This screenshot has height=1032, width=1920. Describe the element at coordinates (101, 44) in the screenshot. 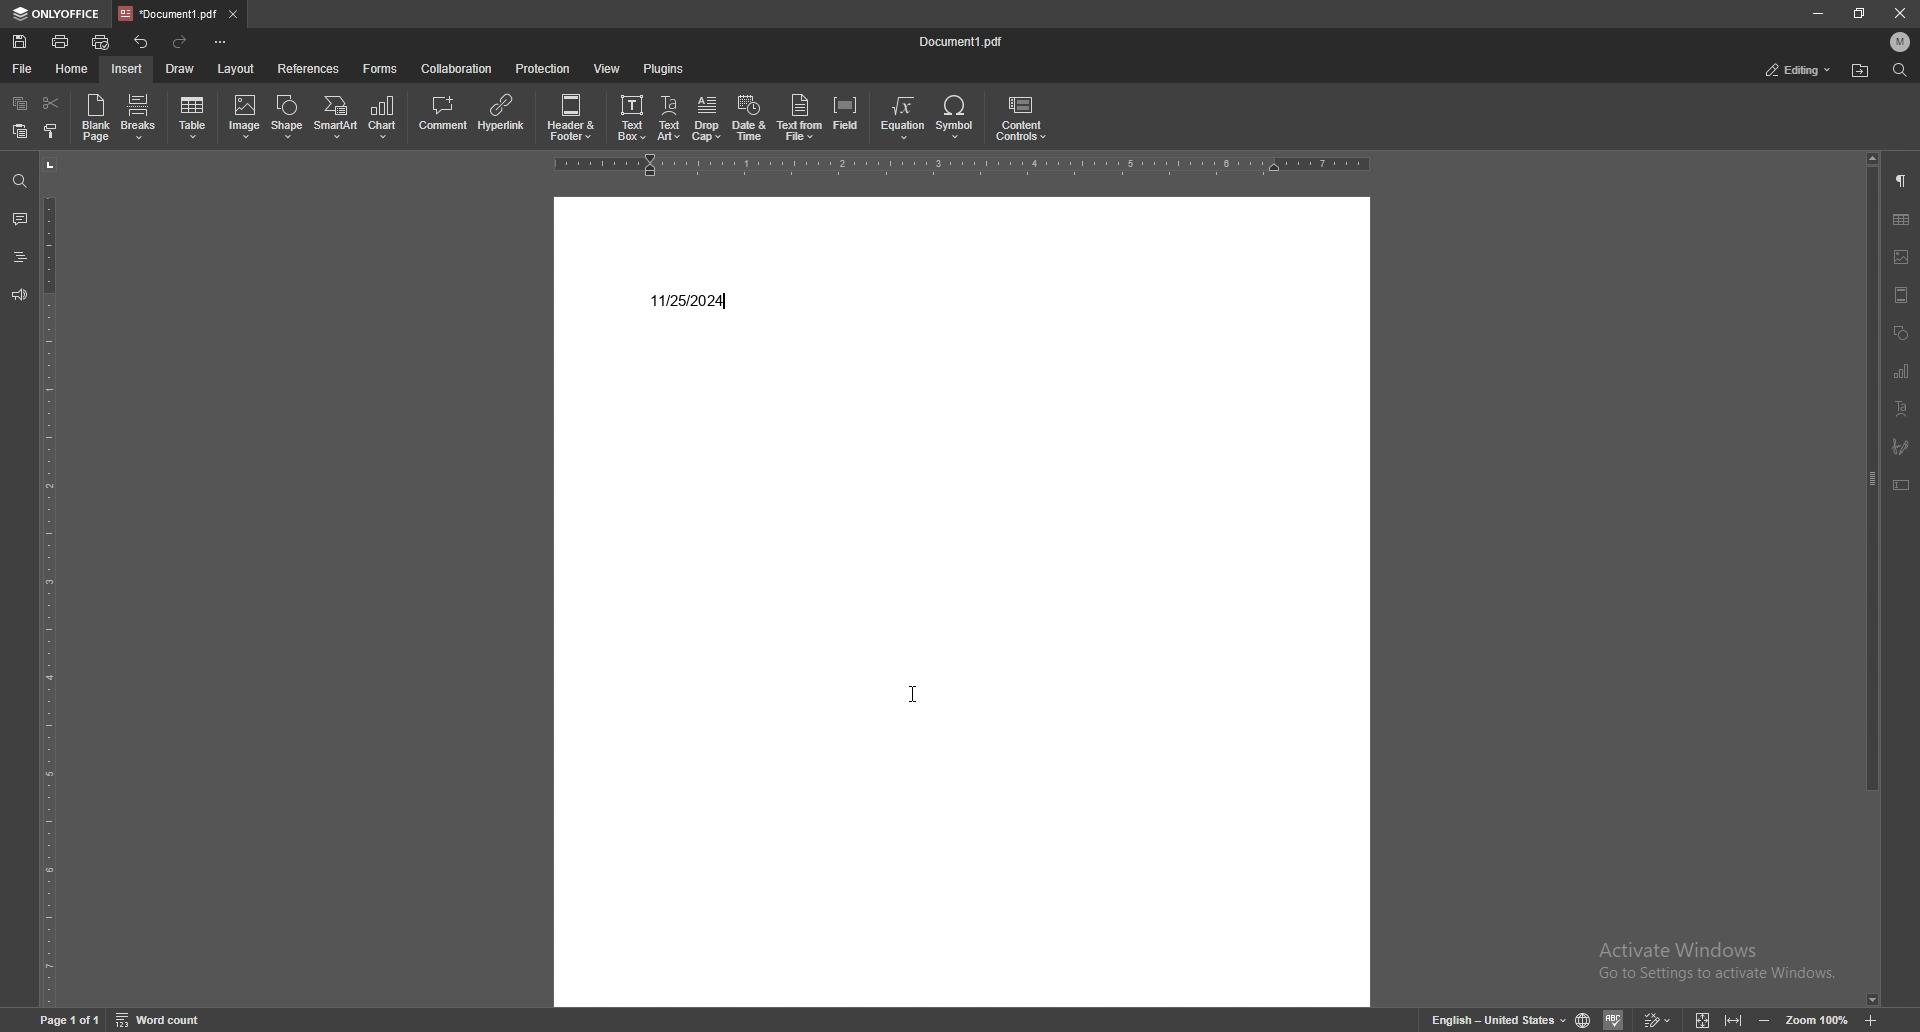

I see `quick print` at that location.